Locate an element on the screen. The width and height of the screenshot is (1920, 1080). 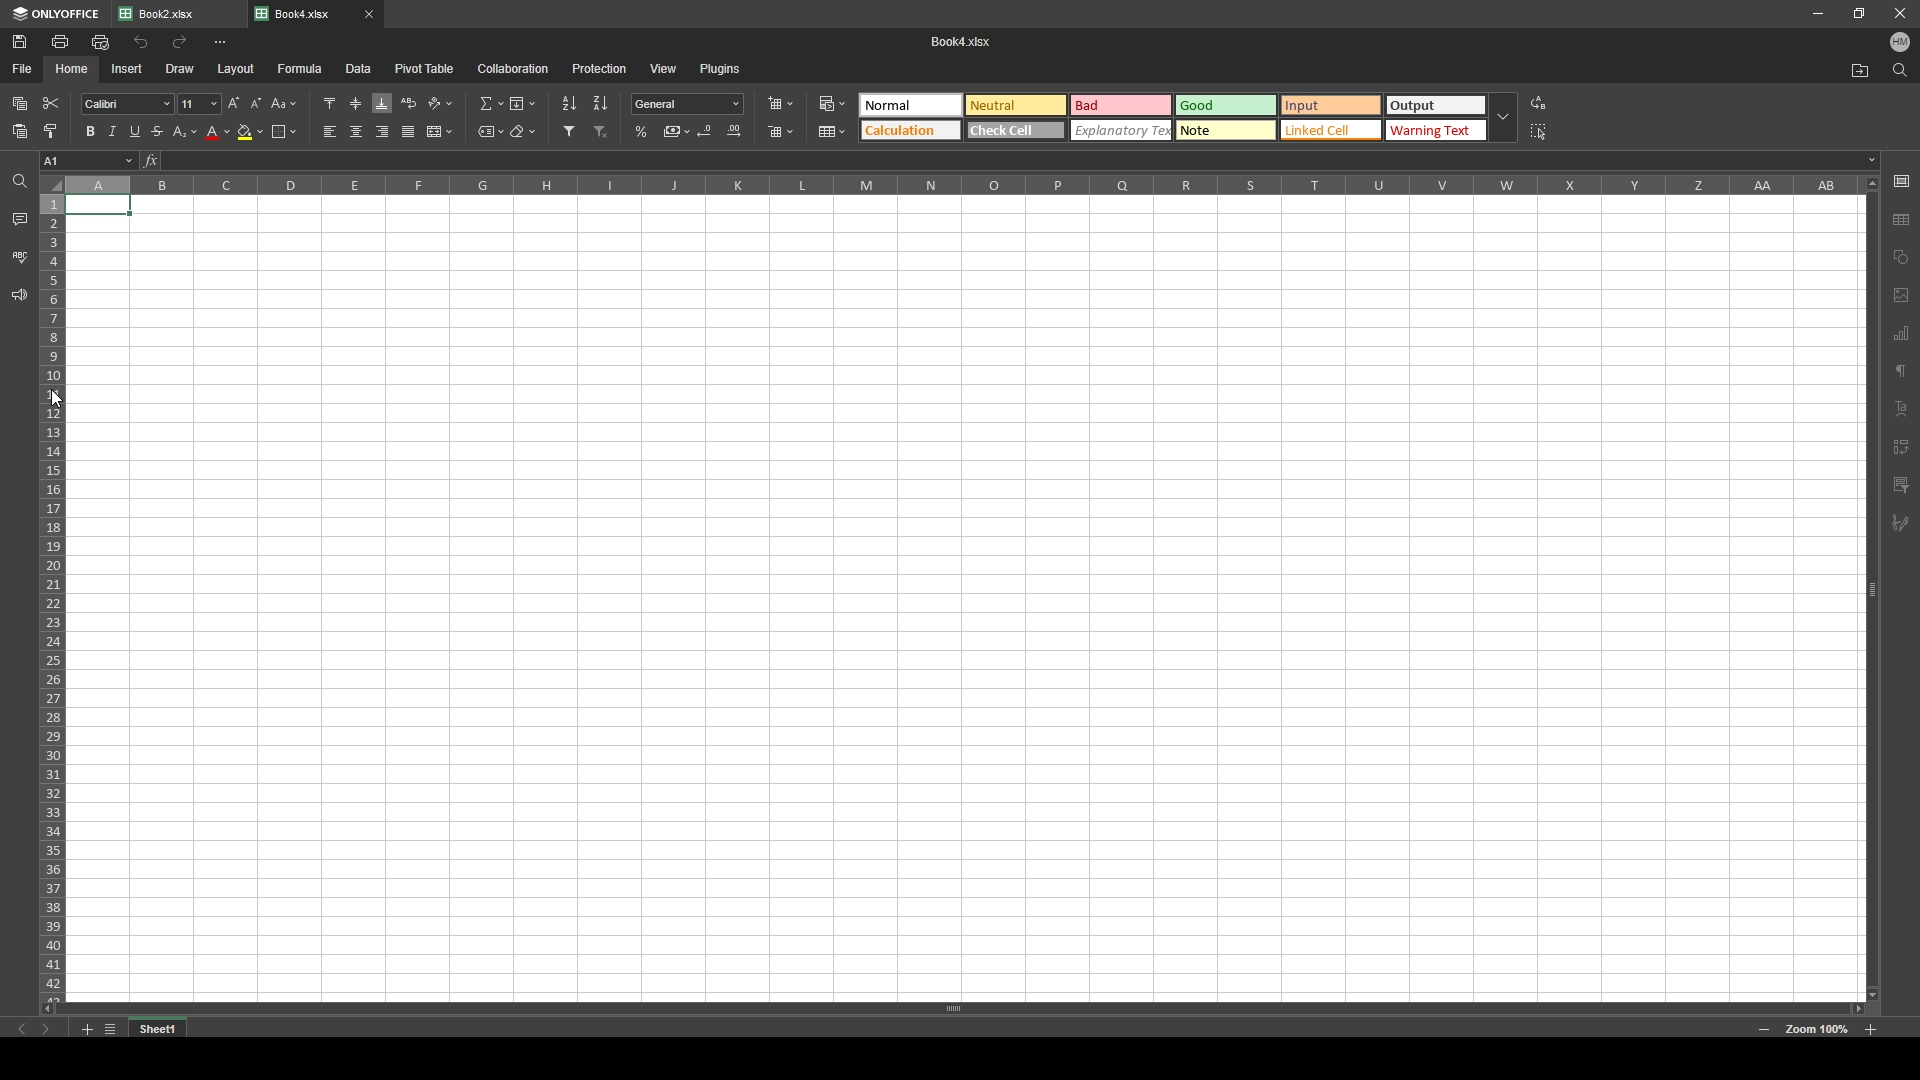
close is located at coordinates (1898, 13).